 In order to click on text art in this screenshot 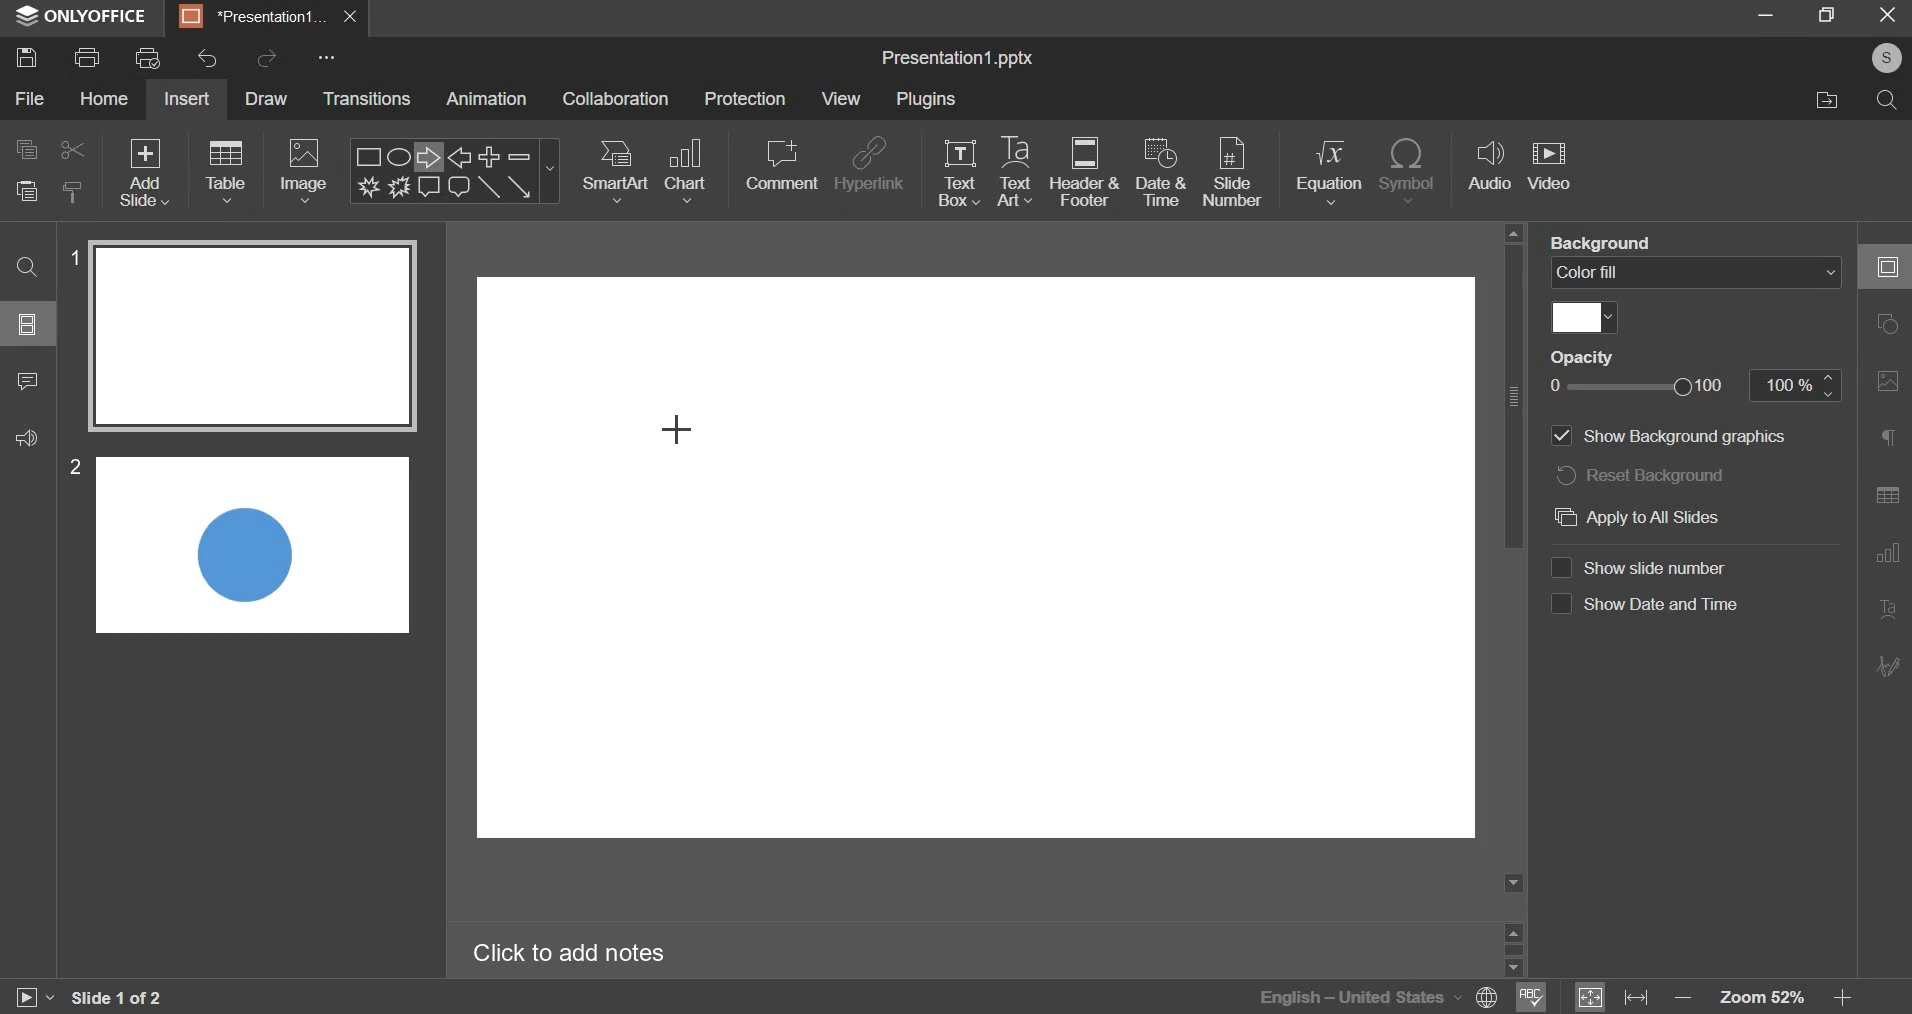, I will do `click(1015, 173)`.